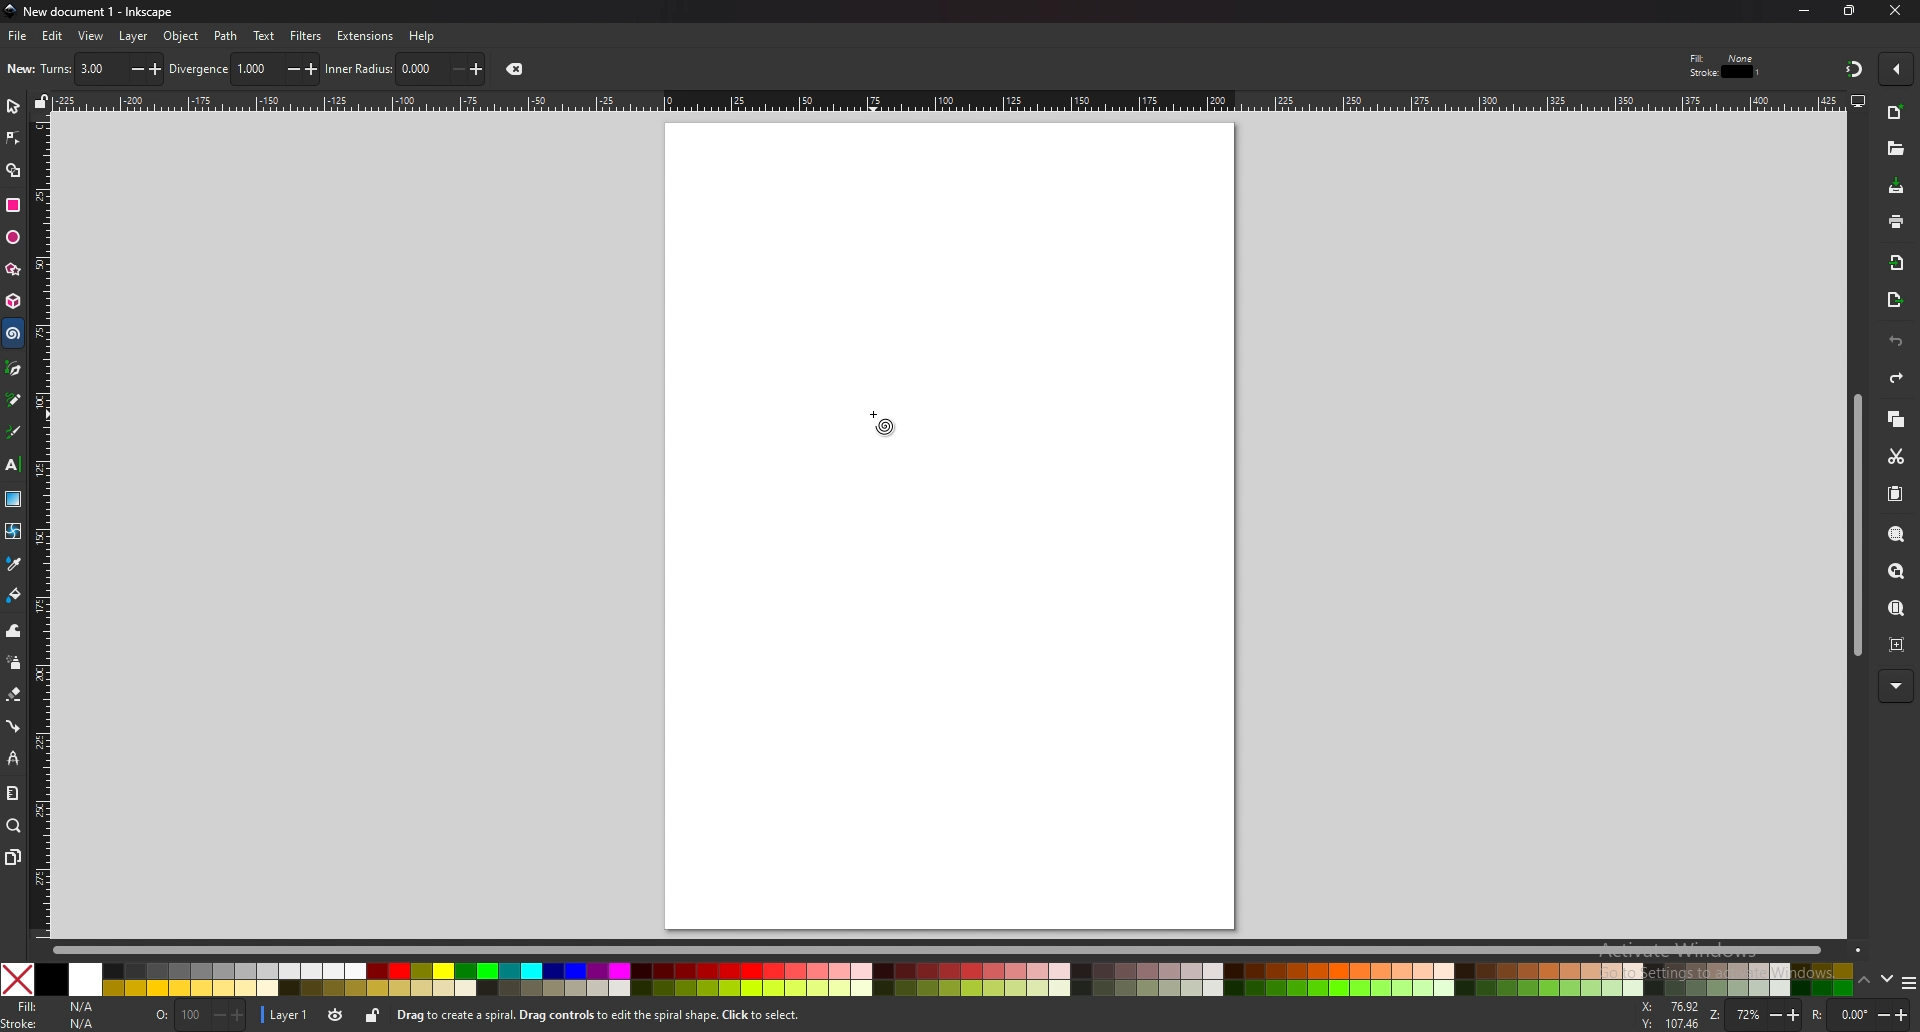 This screenshot has height=1032, width=1920. What do you see at coordinates (13, 760) in the screenshot?
I see `lpe` at bounding box center [13, 760].